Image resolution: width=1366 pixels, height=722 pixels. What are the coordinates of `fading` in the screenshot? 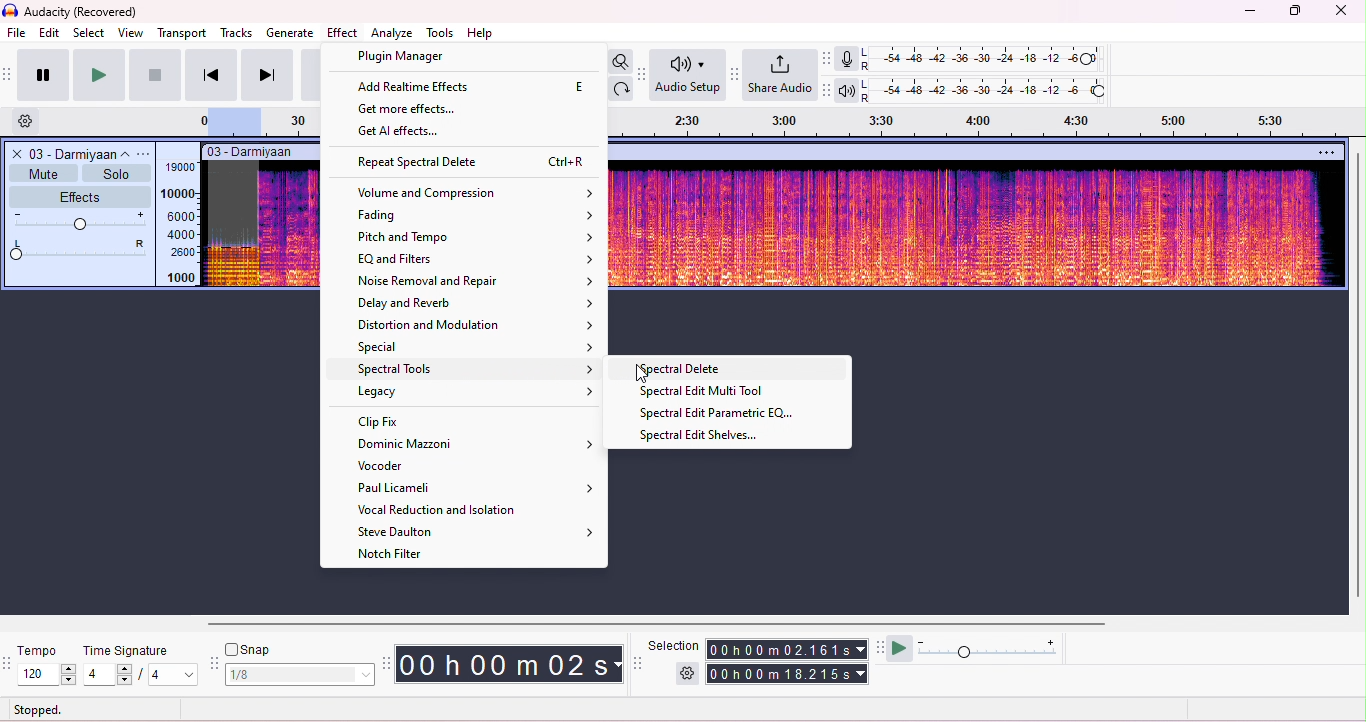 It's located at (480, 215).